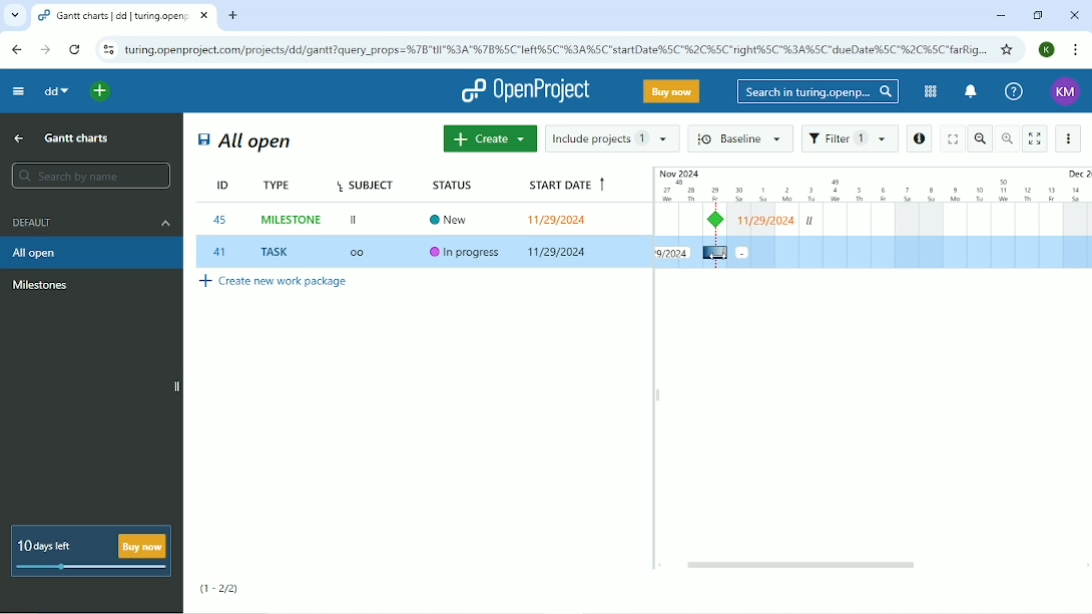 The height and width of the screenshot is (614, 1092). Describe the element at coordinates (1046, 50) in the screenshot. I see `Account` at that location.